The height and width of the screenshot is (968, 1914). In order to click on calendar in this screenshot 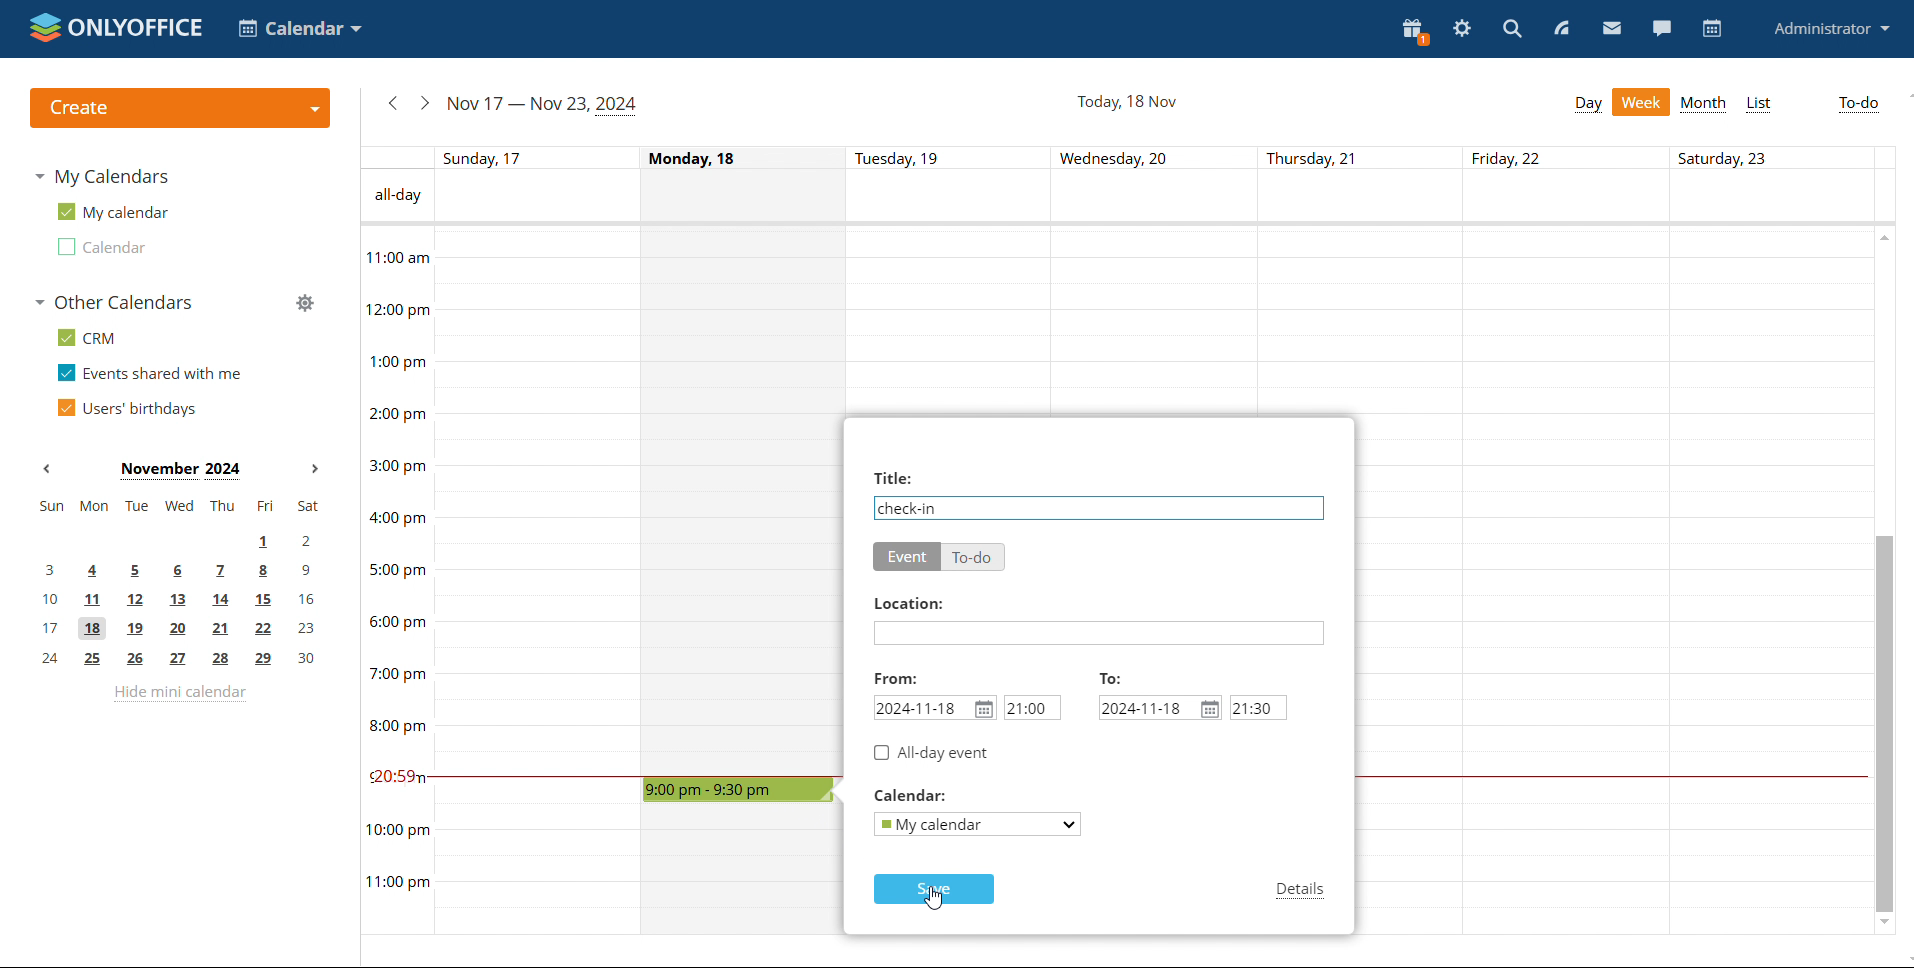, I will do `click(911, 796)`.